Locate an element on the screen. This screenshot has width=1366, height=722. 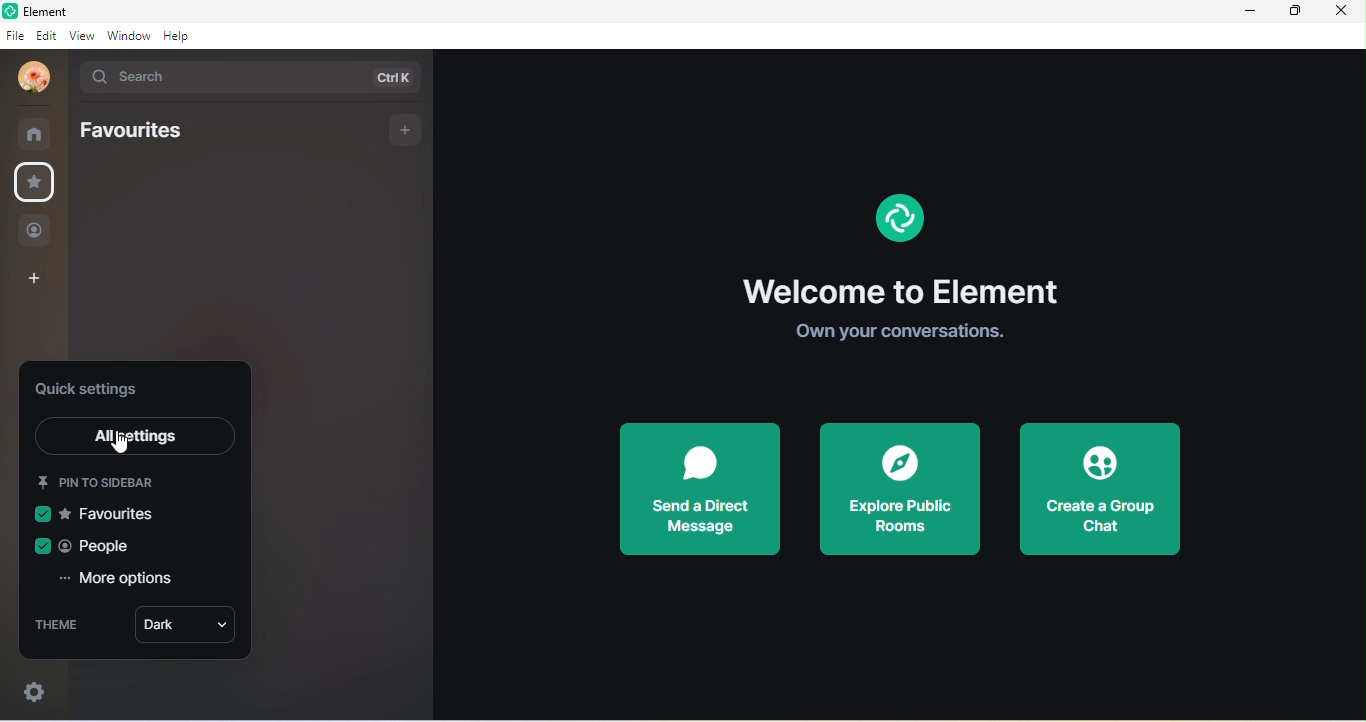
rooms is located at coordinates (35, 133).